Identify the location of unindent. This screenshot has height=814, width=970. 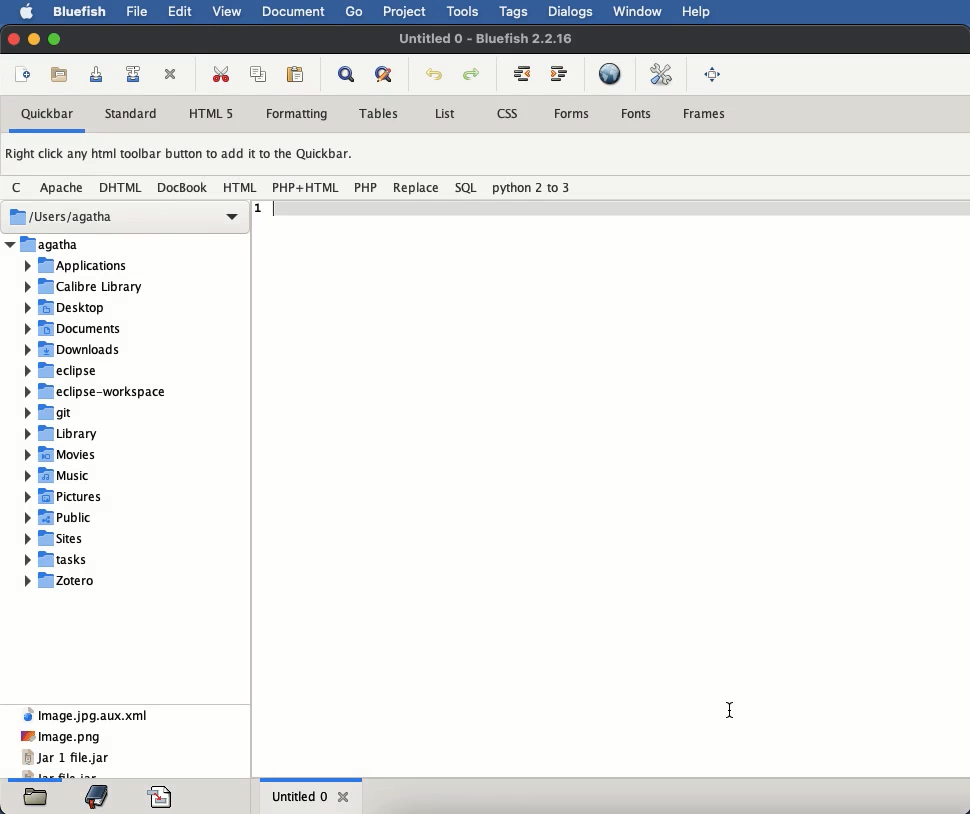
(521, 72).